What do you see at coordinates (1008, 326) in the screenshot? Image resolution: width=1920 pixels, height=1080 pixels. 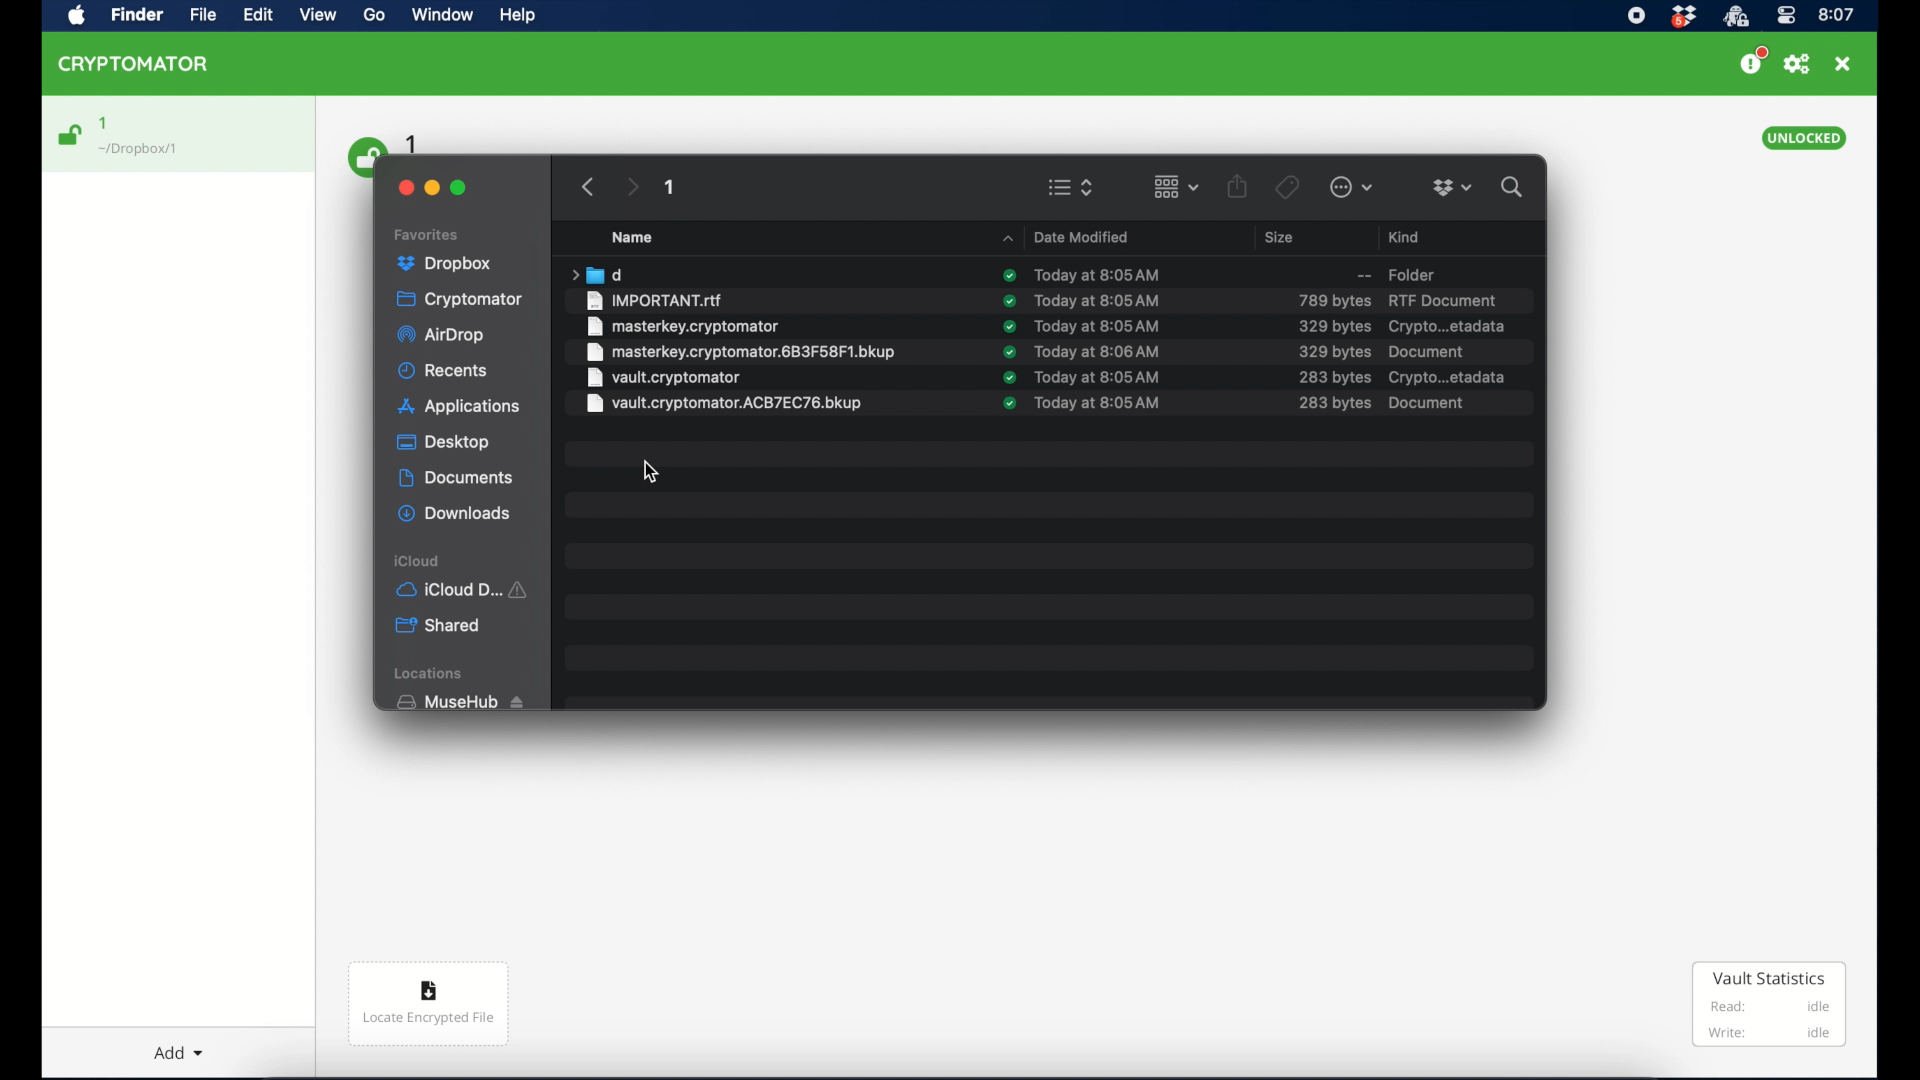 I see `sync` at bounding box center [1008, 326].